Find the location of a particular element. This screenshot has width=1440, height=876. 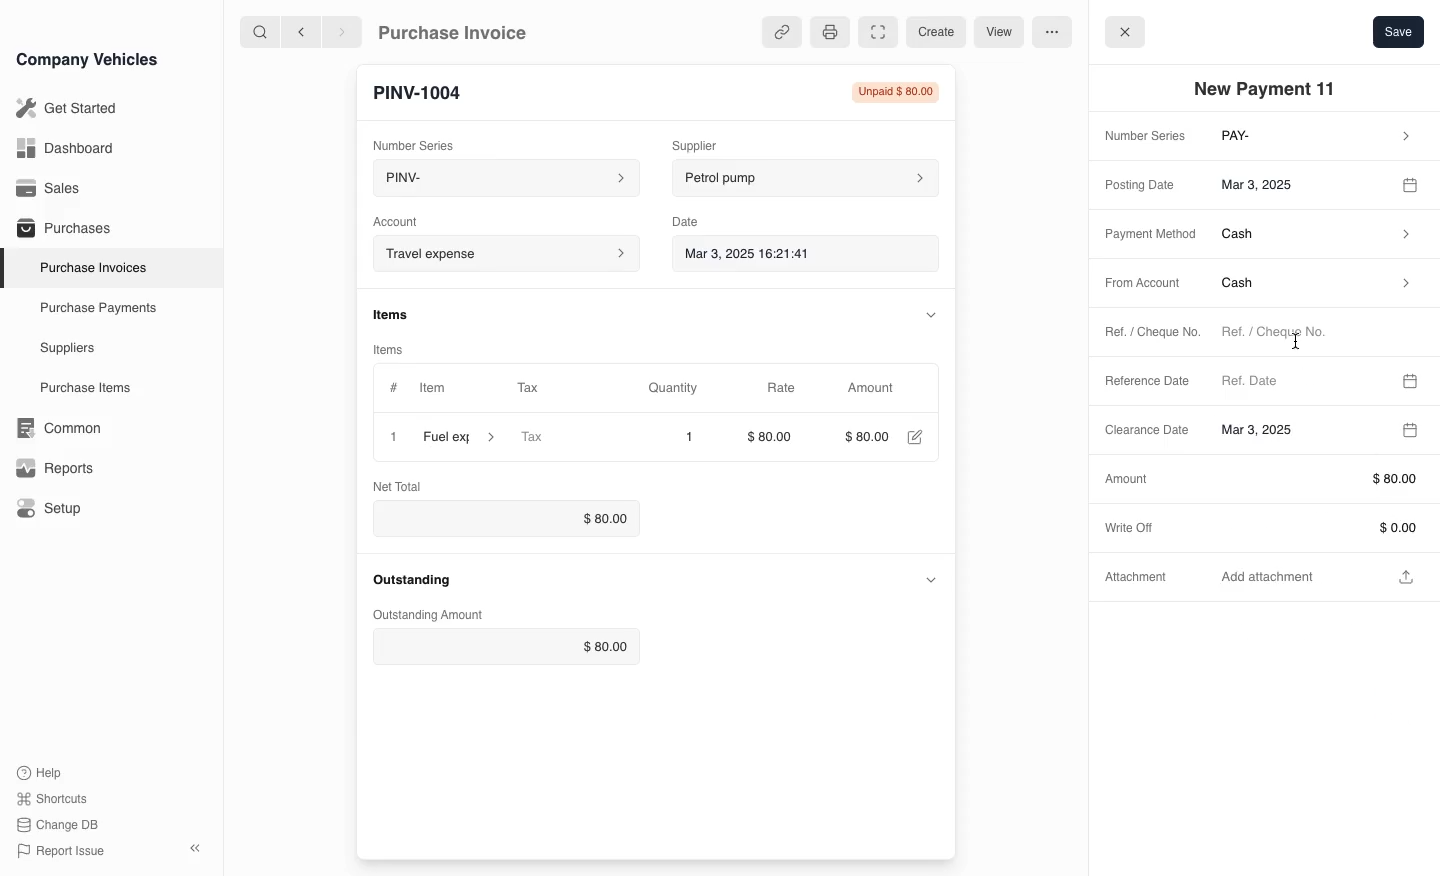

Report issue is located at coordinates (64, 852).